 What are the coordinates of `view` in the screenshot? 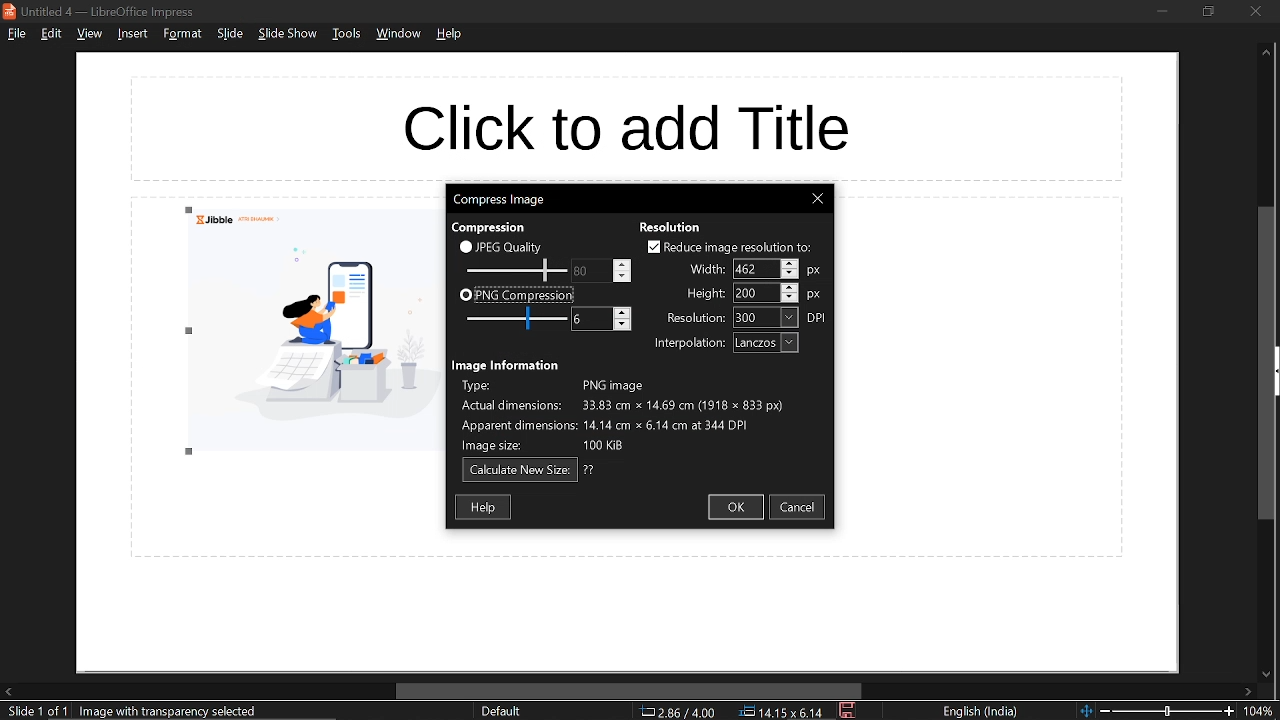 It's located at (89, 35).